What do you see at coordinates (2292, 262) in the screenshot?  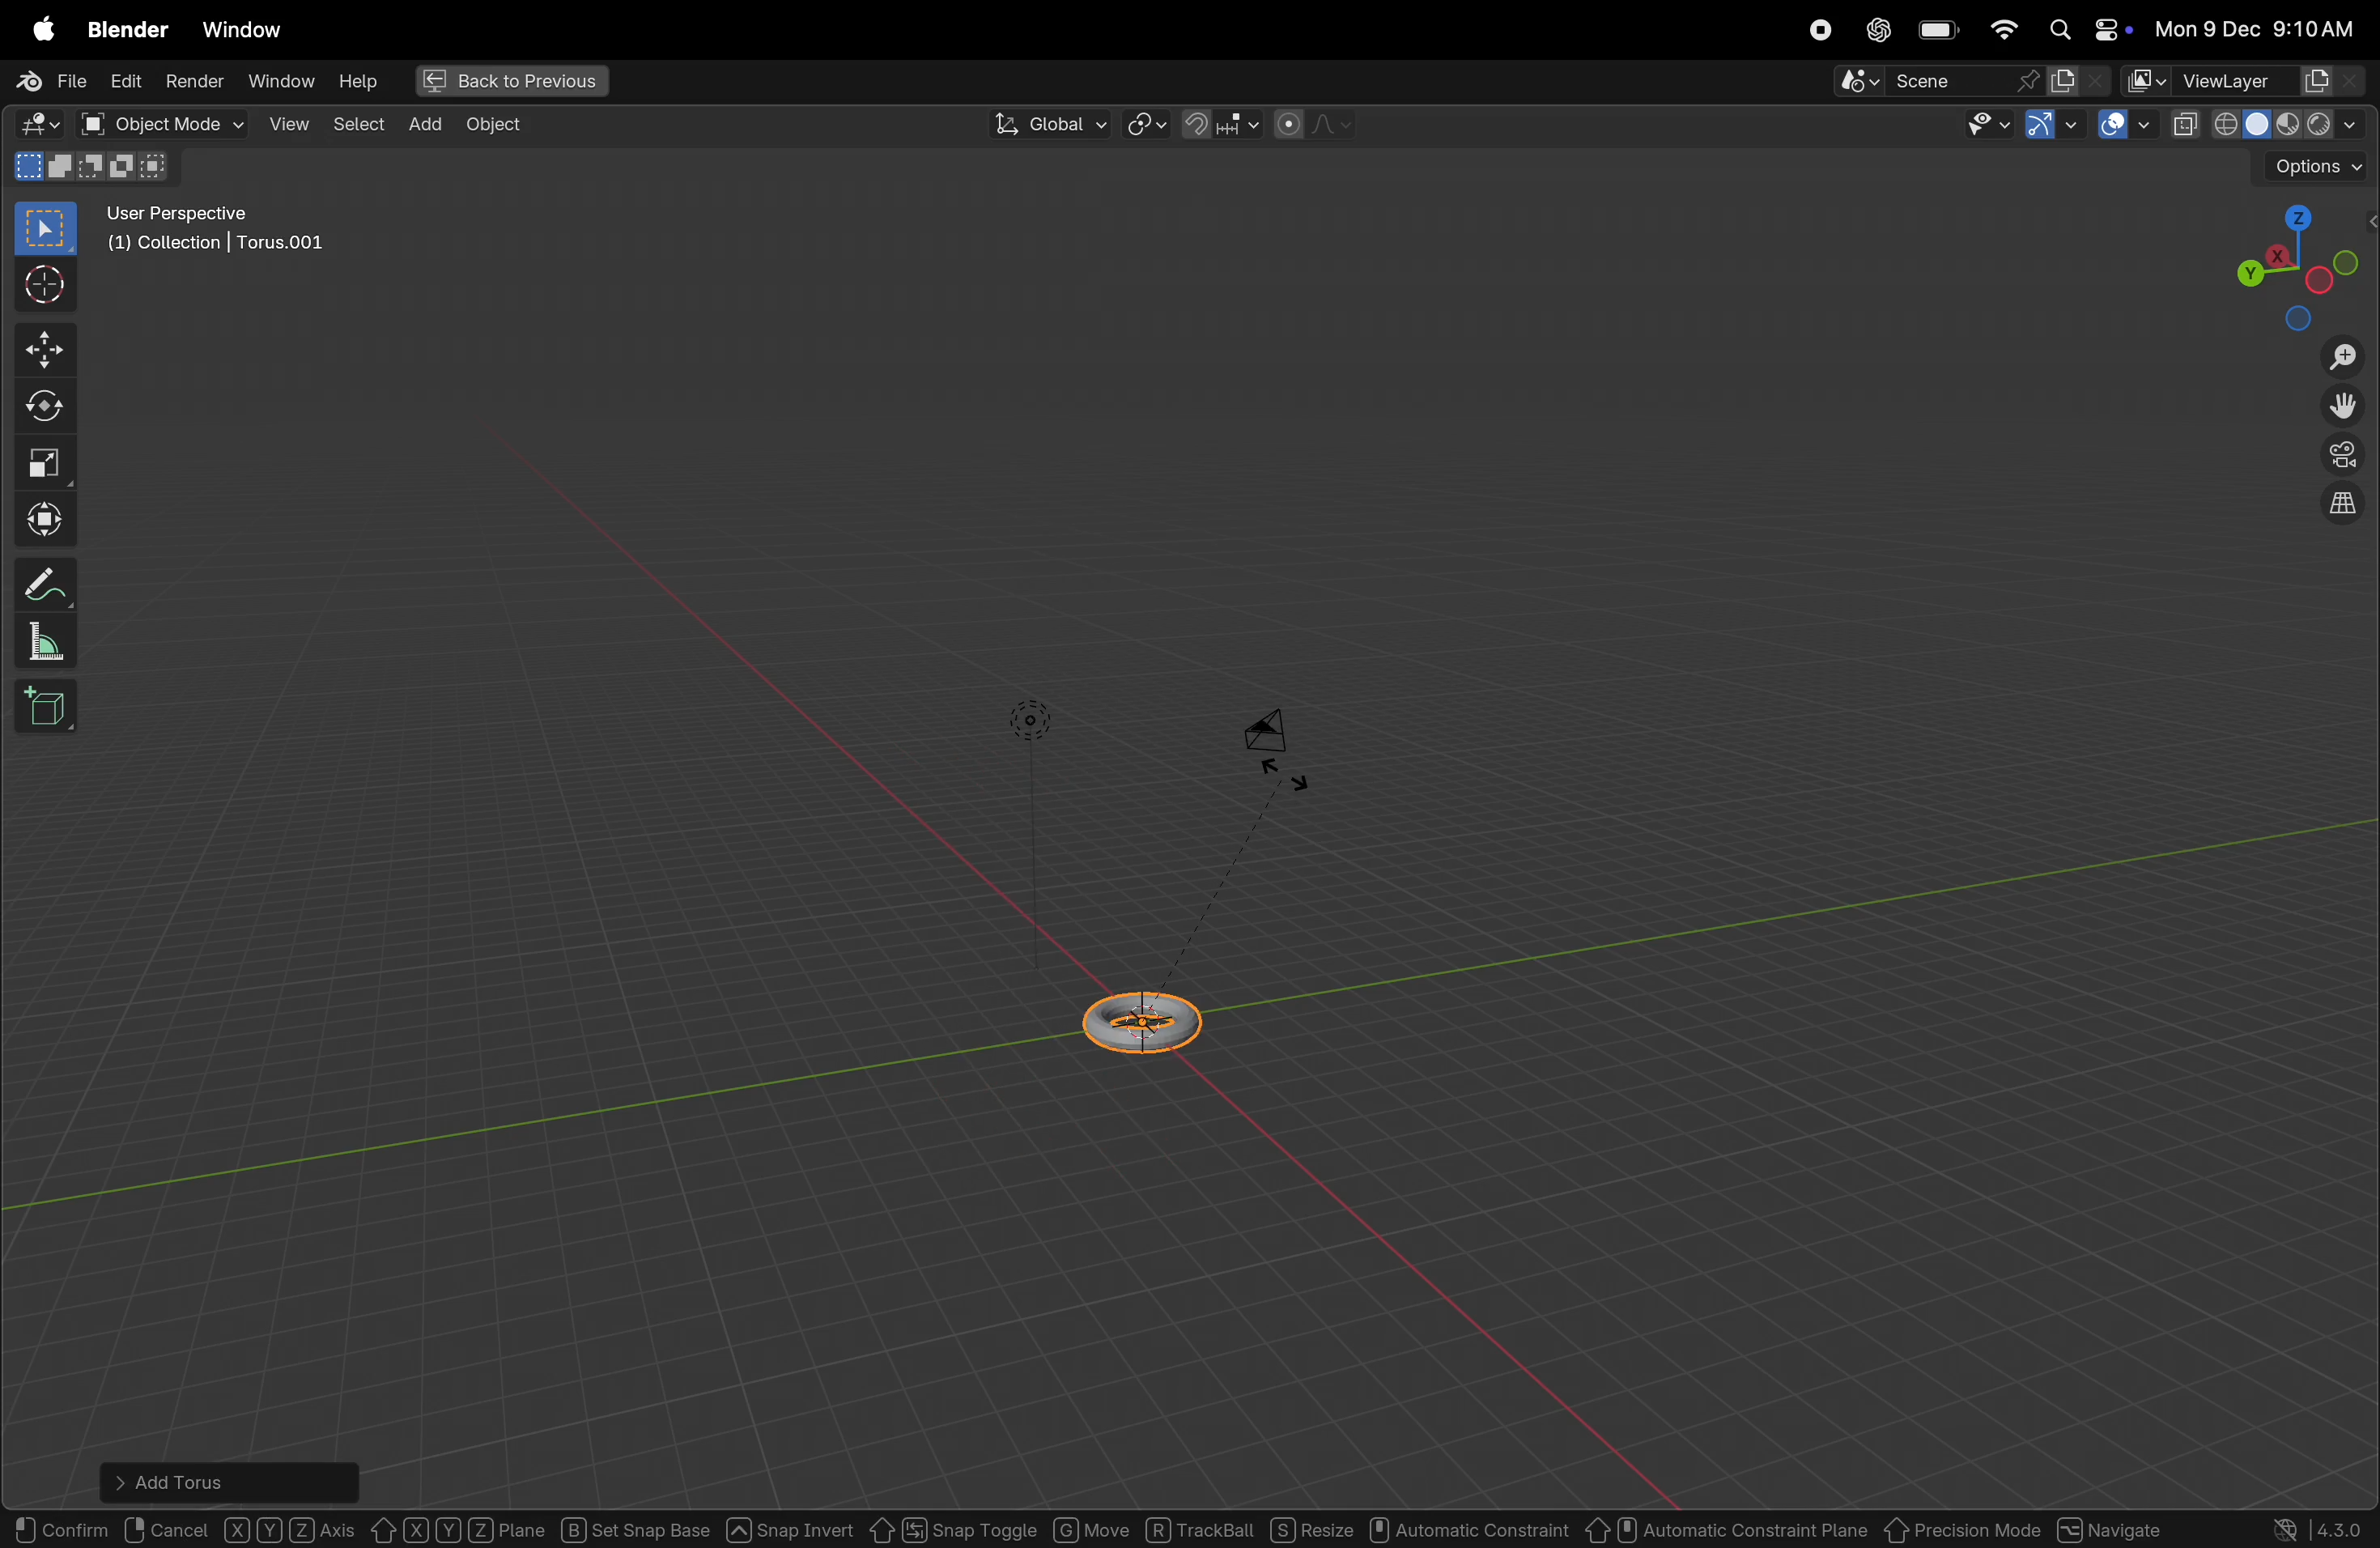 I see `view point` at bounding box center [2292, 262].